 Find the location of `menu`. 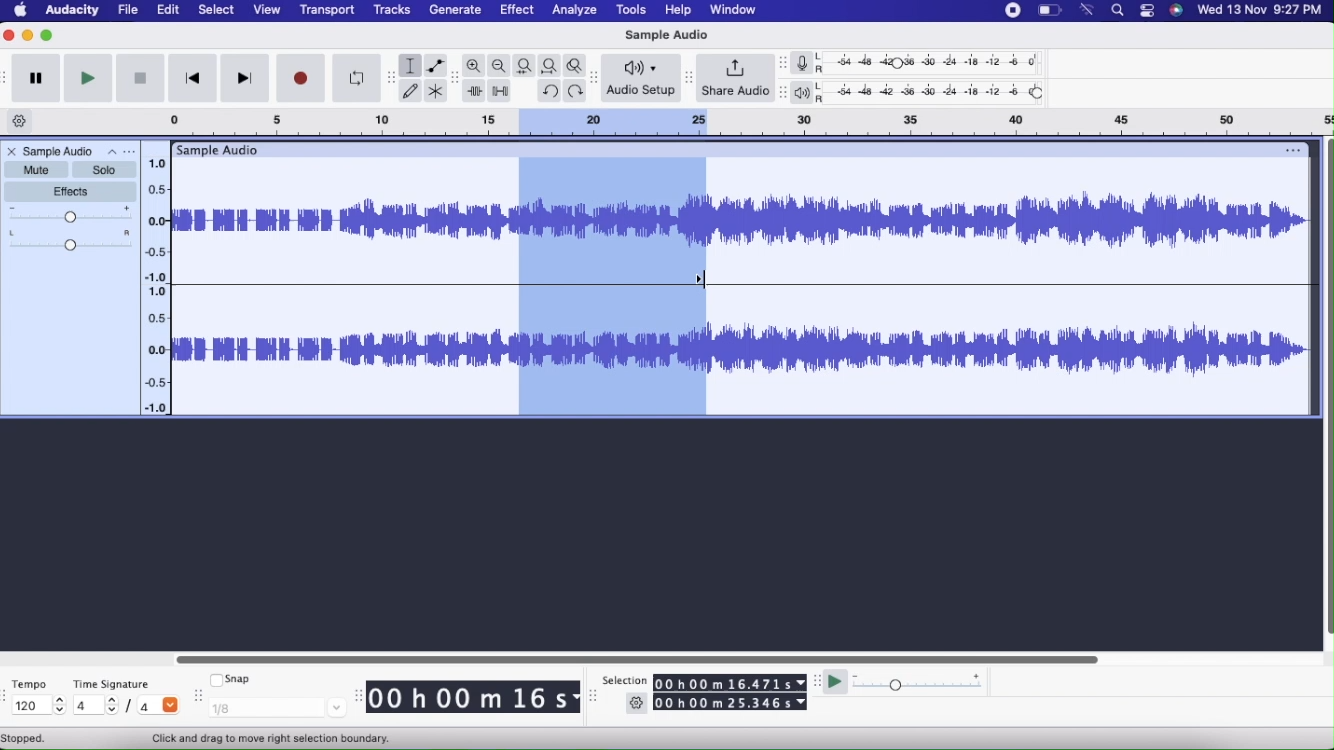

menu is located at coordinates (1009, 10).